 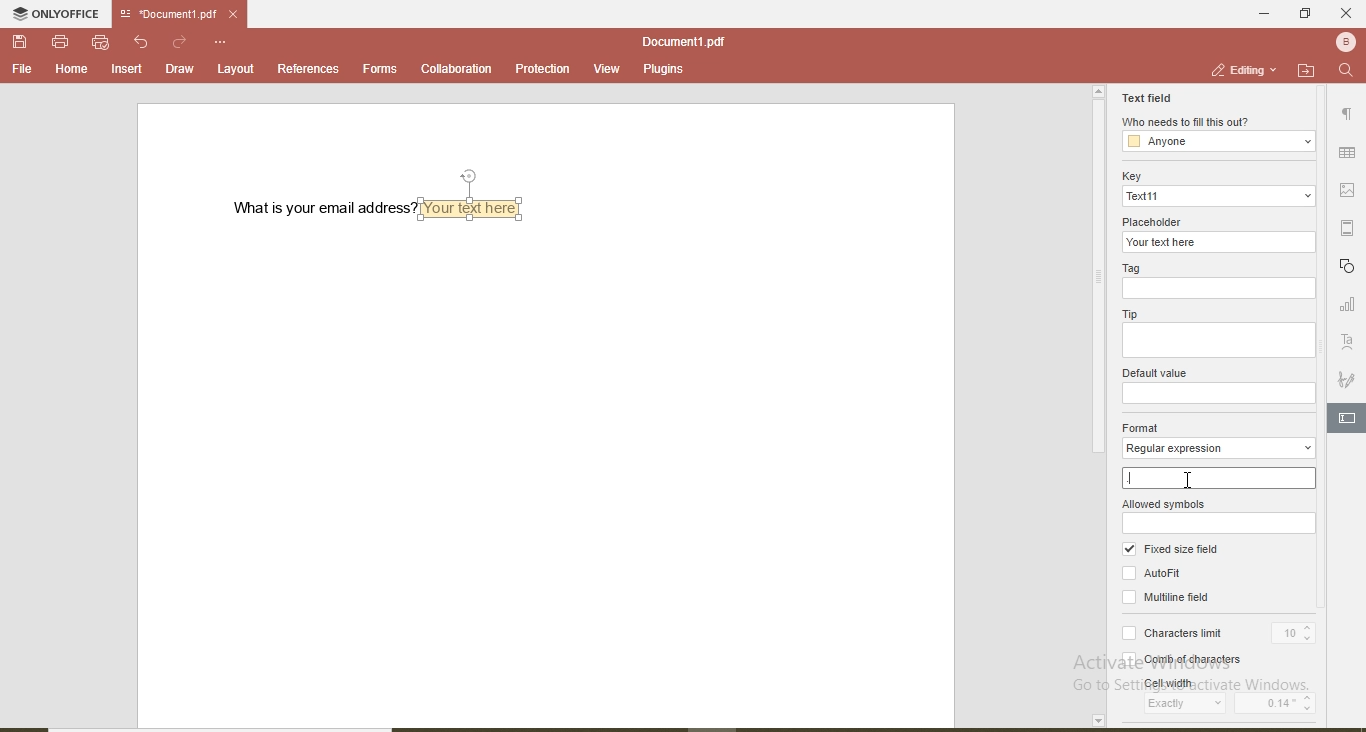 What do you see at coordinates (1217, 289) in the screenshot?
I see `tag input` at bounding box center [1217, 289].